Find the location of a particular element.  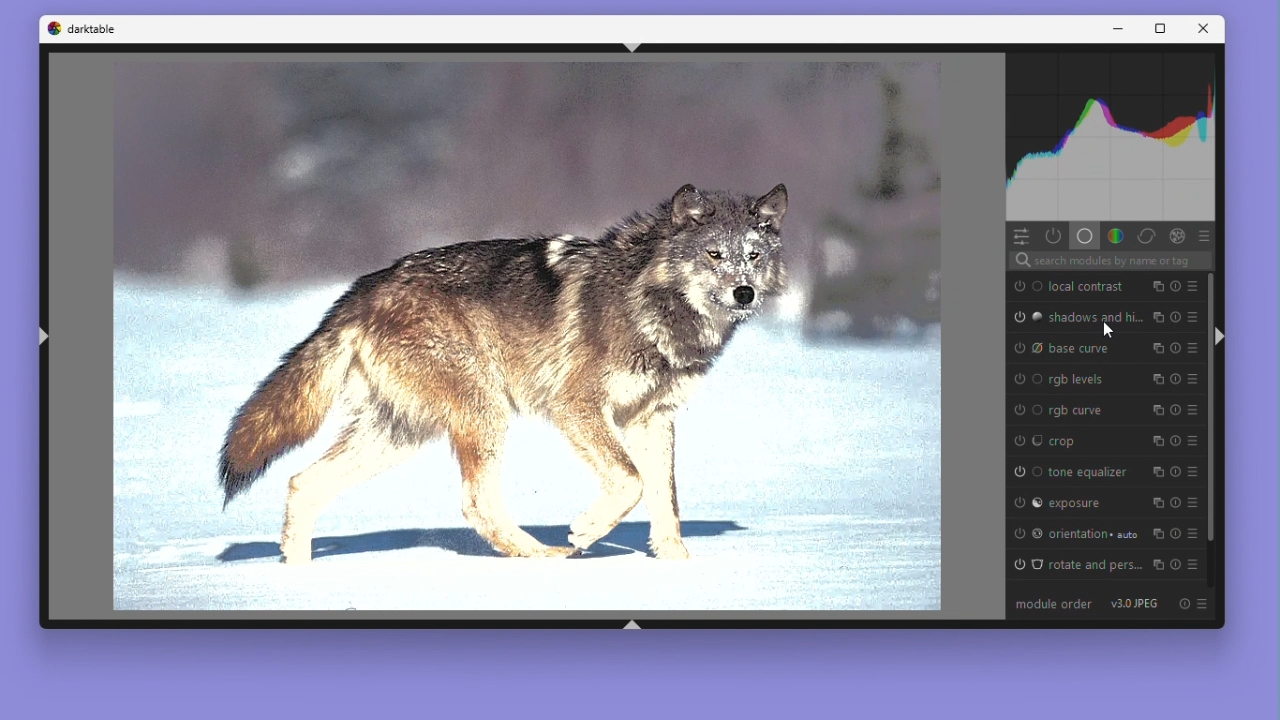

shadows and hi... is located at coordinates (1096, 317).